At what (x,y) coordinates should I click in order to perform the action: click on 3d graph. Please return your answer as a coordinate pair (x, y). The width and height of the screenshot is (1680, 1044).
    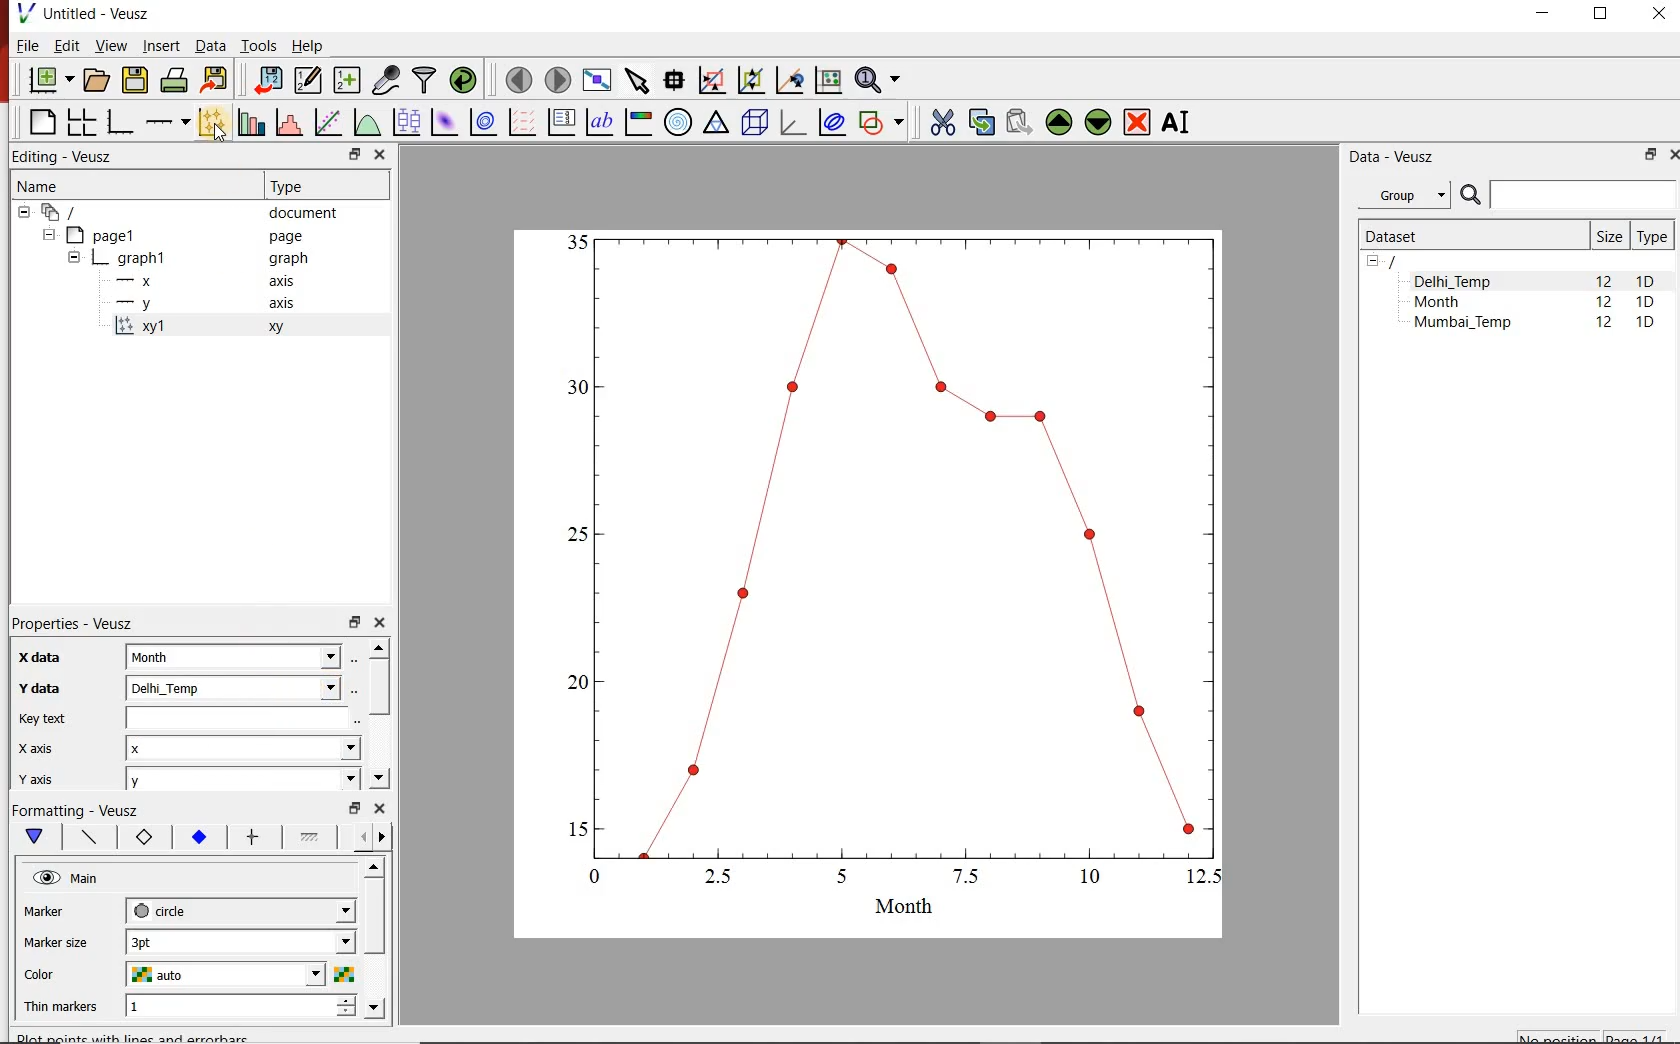
    Looking at the image, I should click on (790, 122).